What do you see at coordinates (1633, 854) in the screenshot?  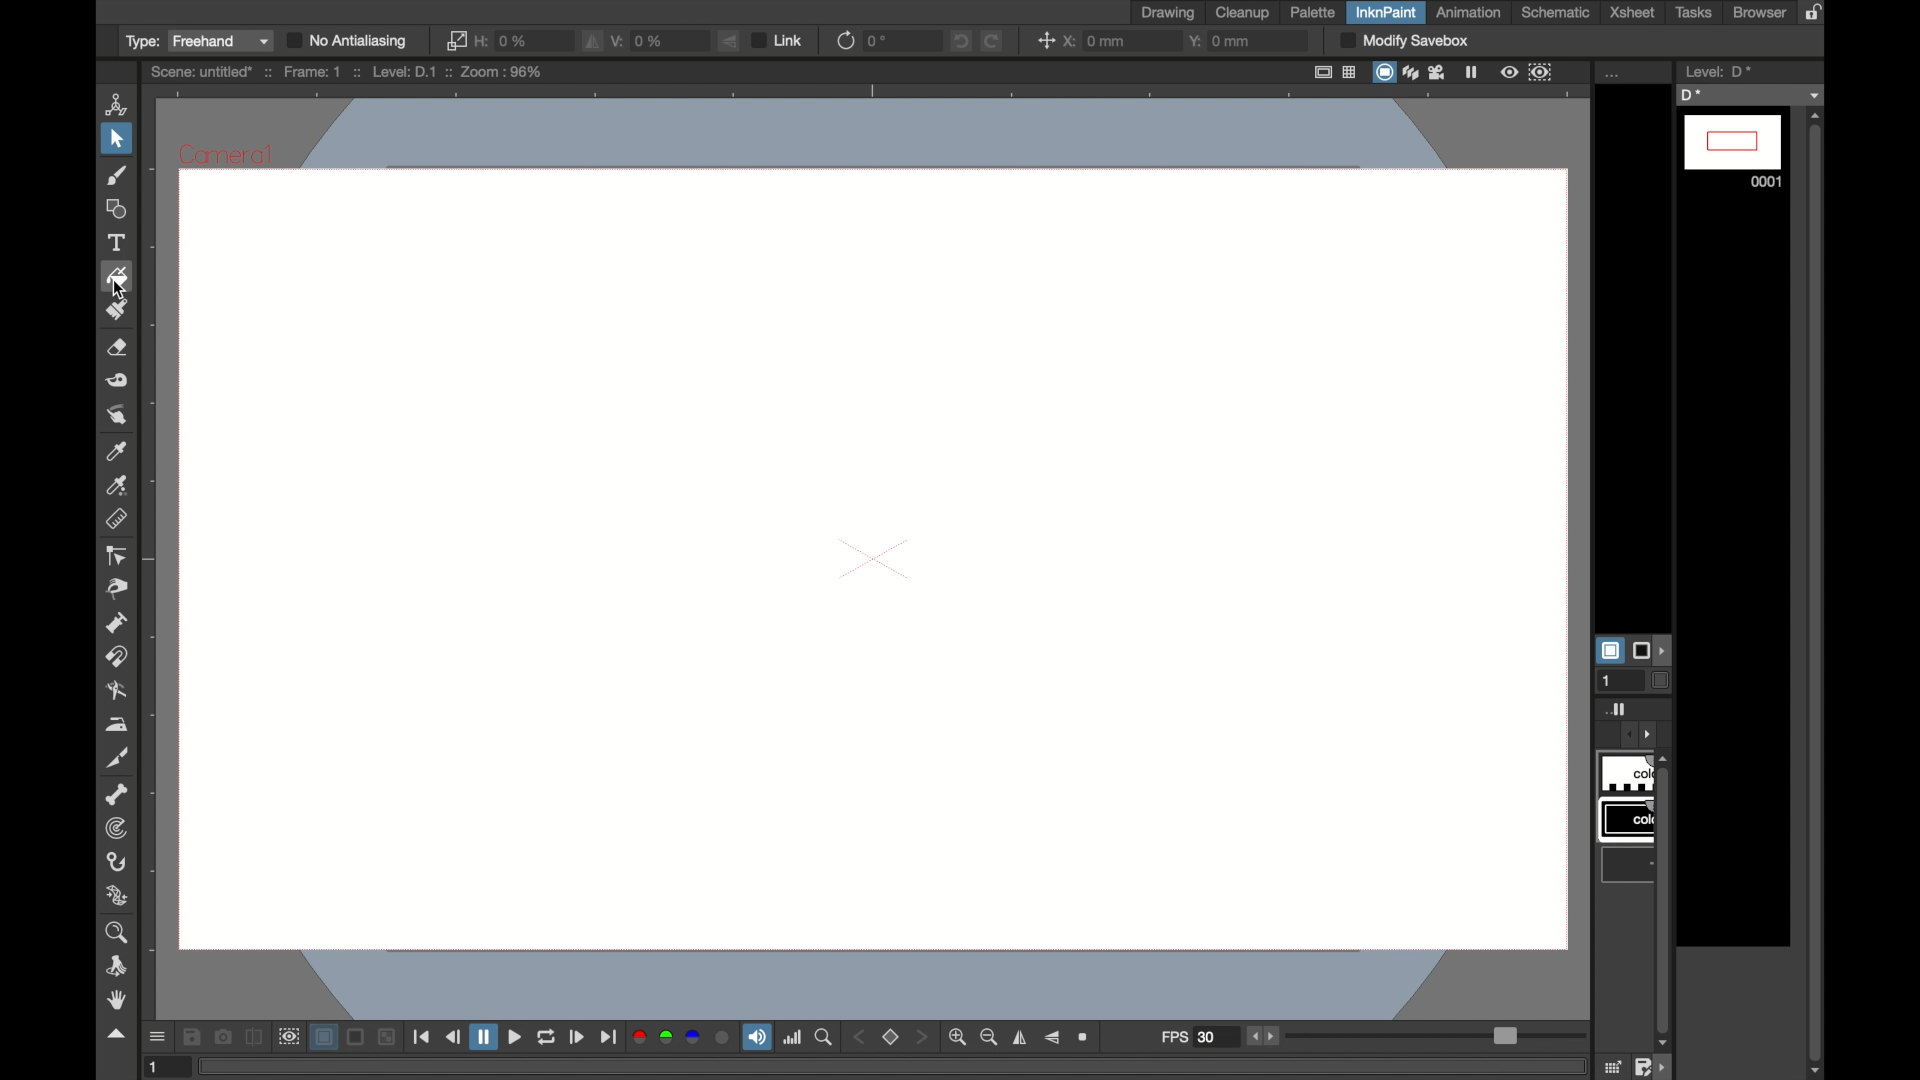 I see `obscure tab` at bounding box center [1633, 854].